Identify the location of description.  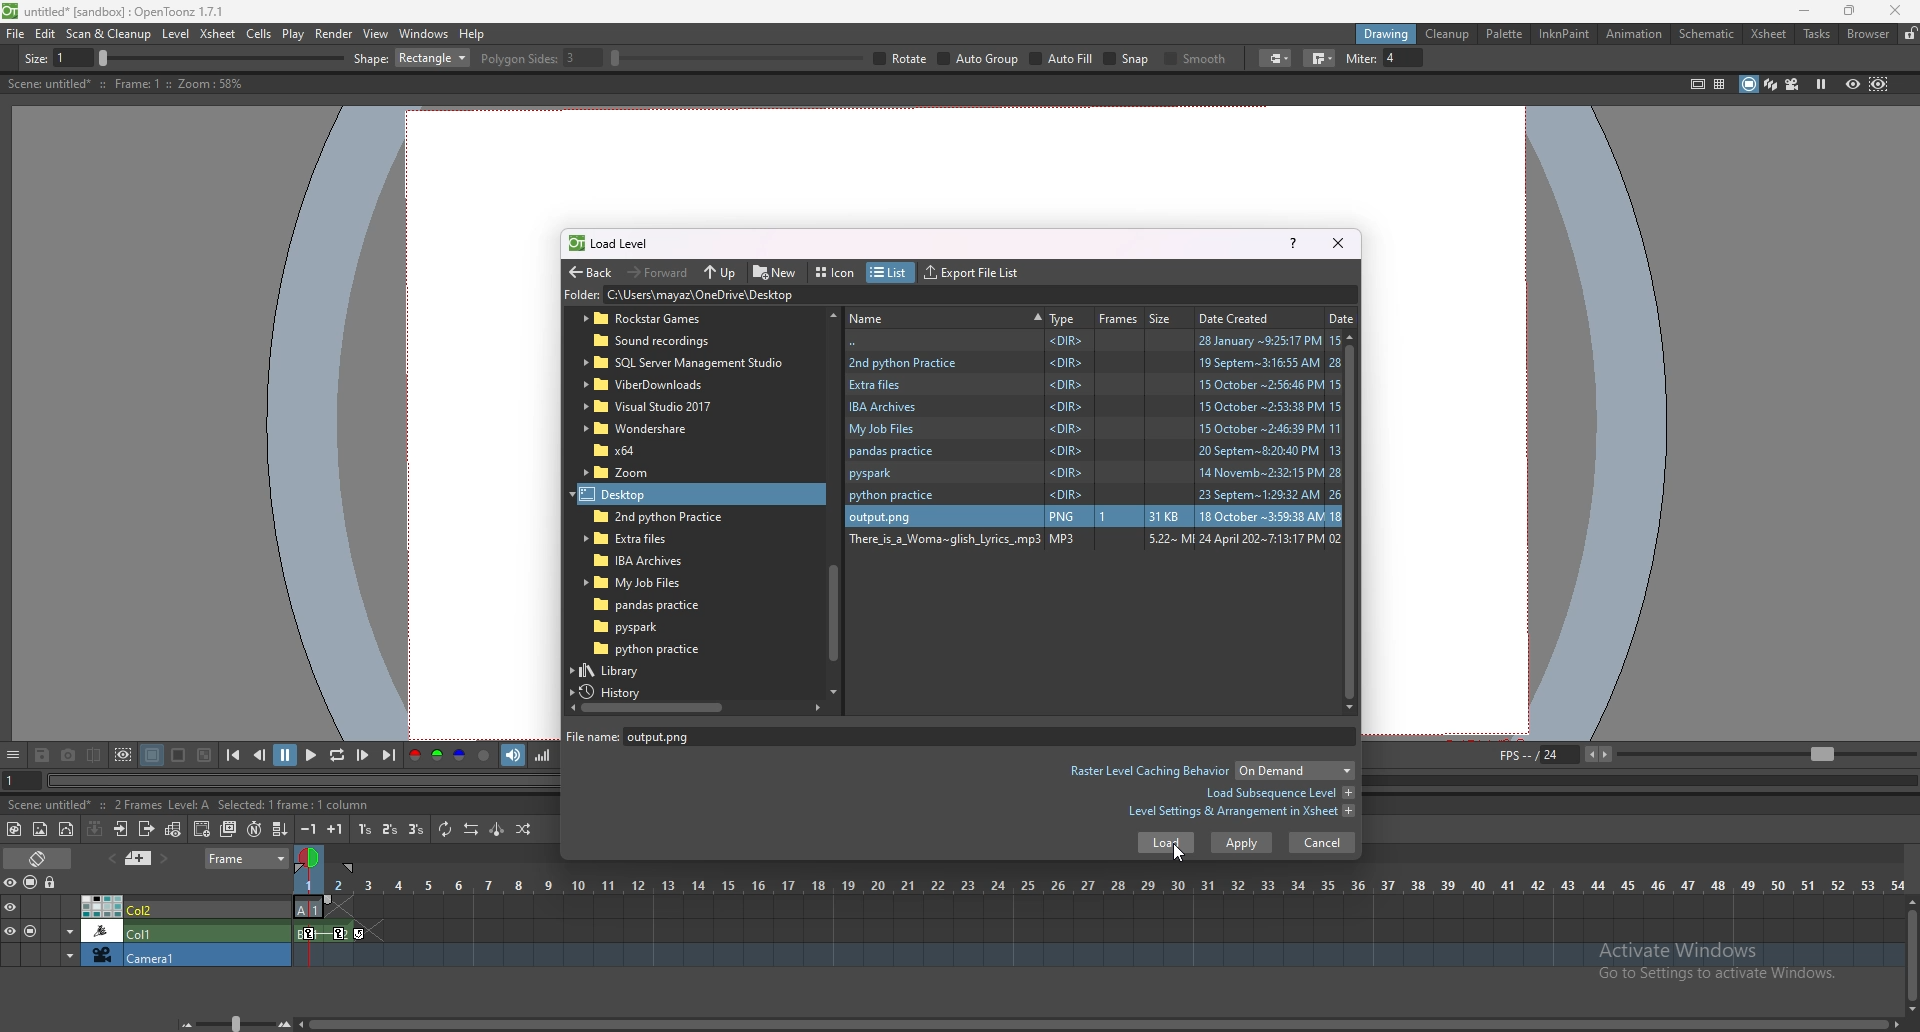
(124, 84).